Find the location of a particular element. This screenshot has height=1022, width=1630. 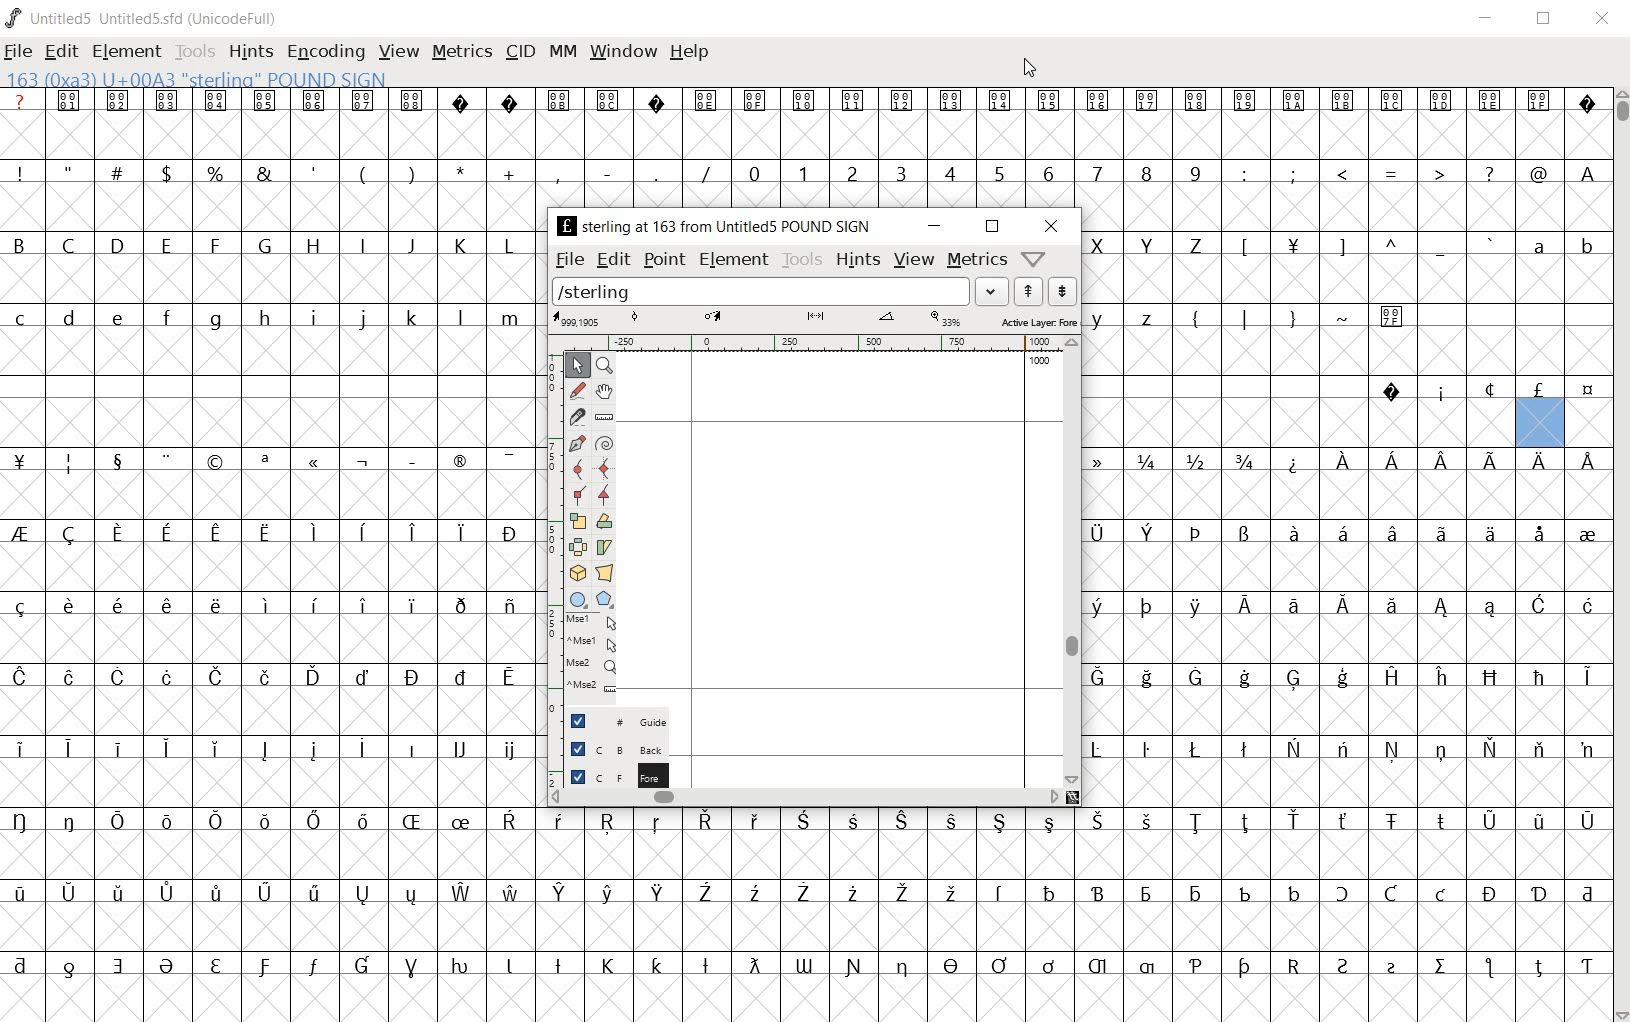

Symbol is located at coordinates (1098, 893).